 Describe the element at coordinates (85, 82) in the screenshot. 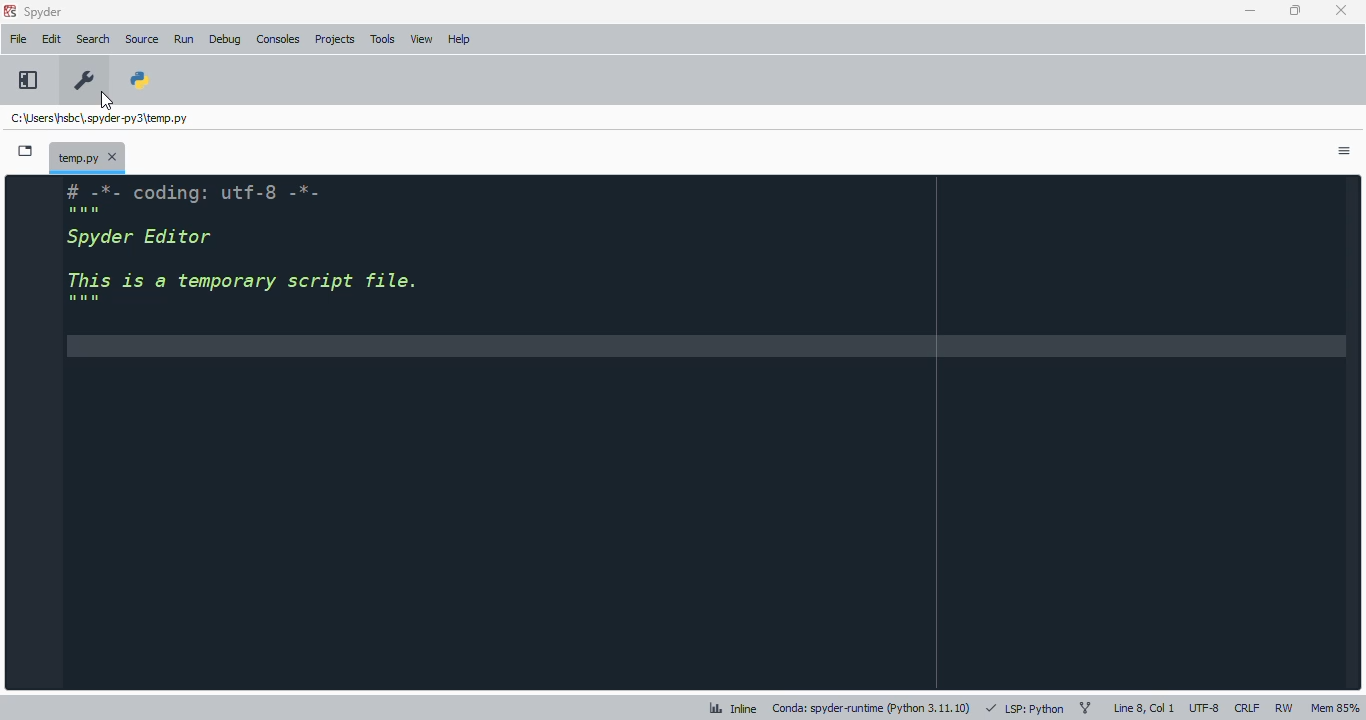

I see `preferences` at that location.